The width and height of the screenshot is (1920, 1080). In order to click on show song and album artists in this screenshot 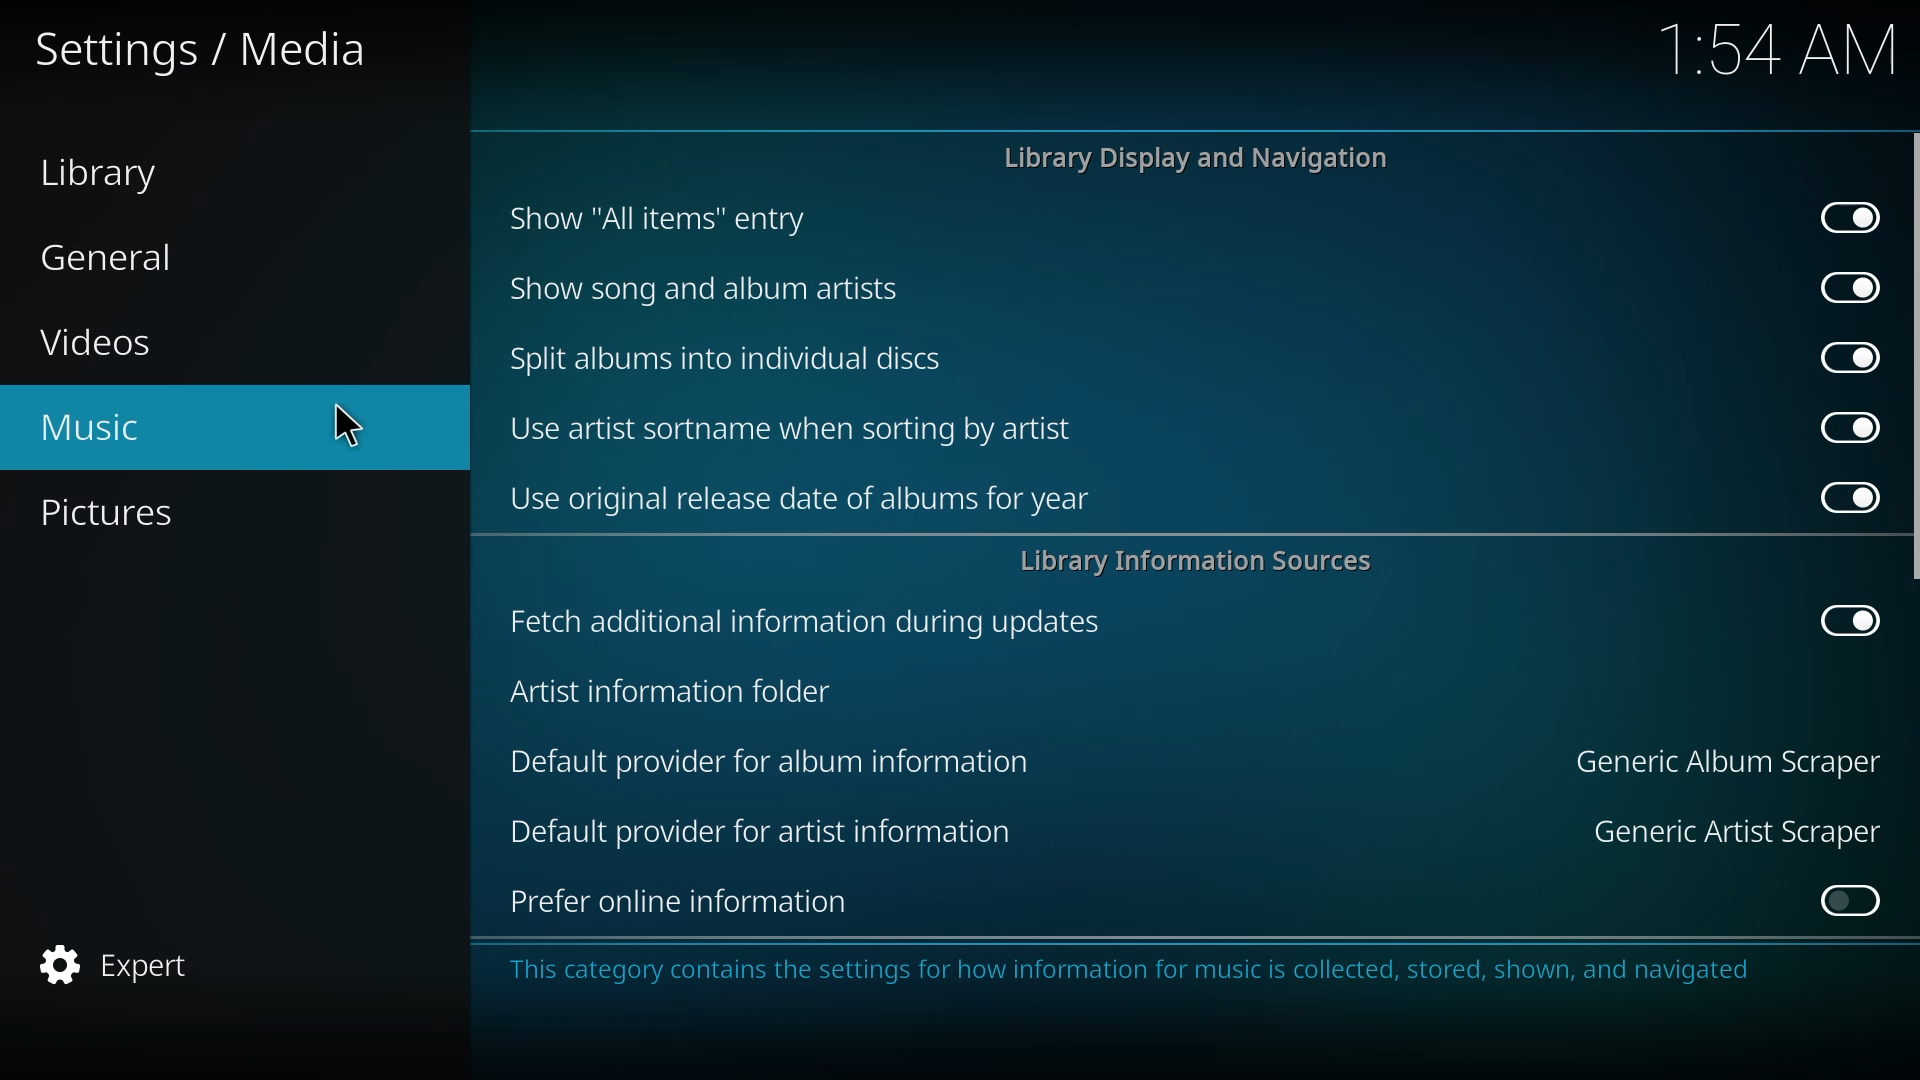, I will do `click(715, 289)`.